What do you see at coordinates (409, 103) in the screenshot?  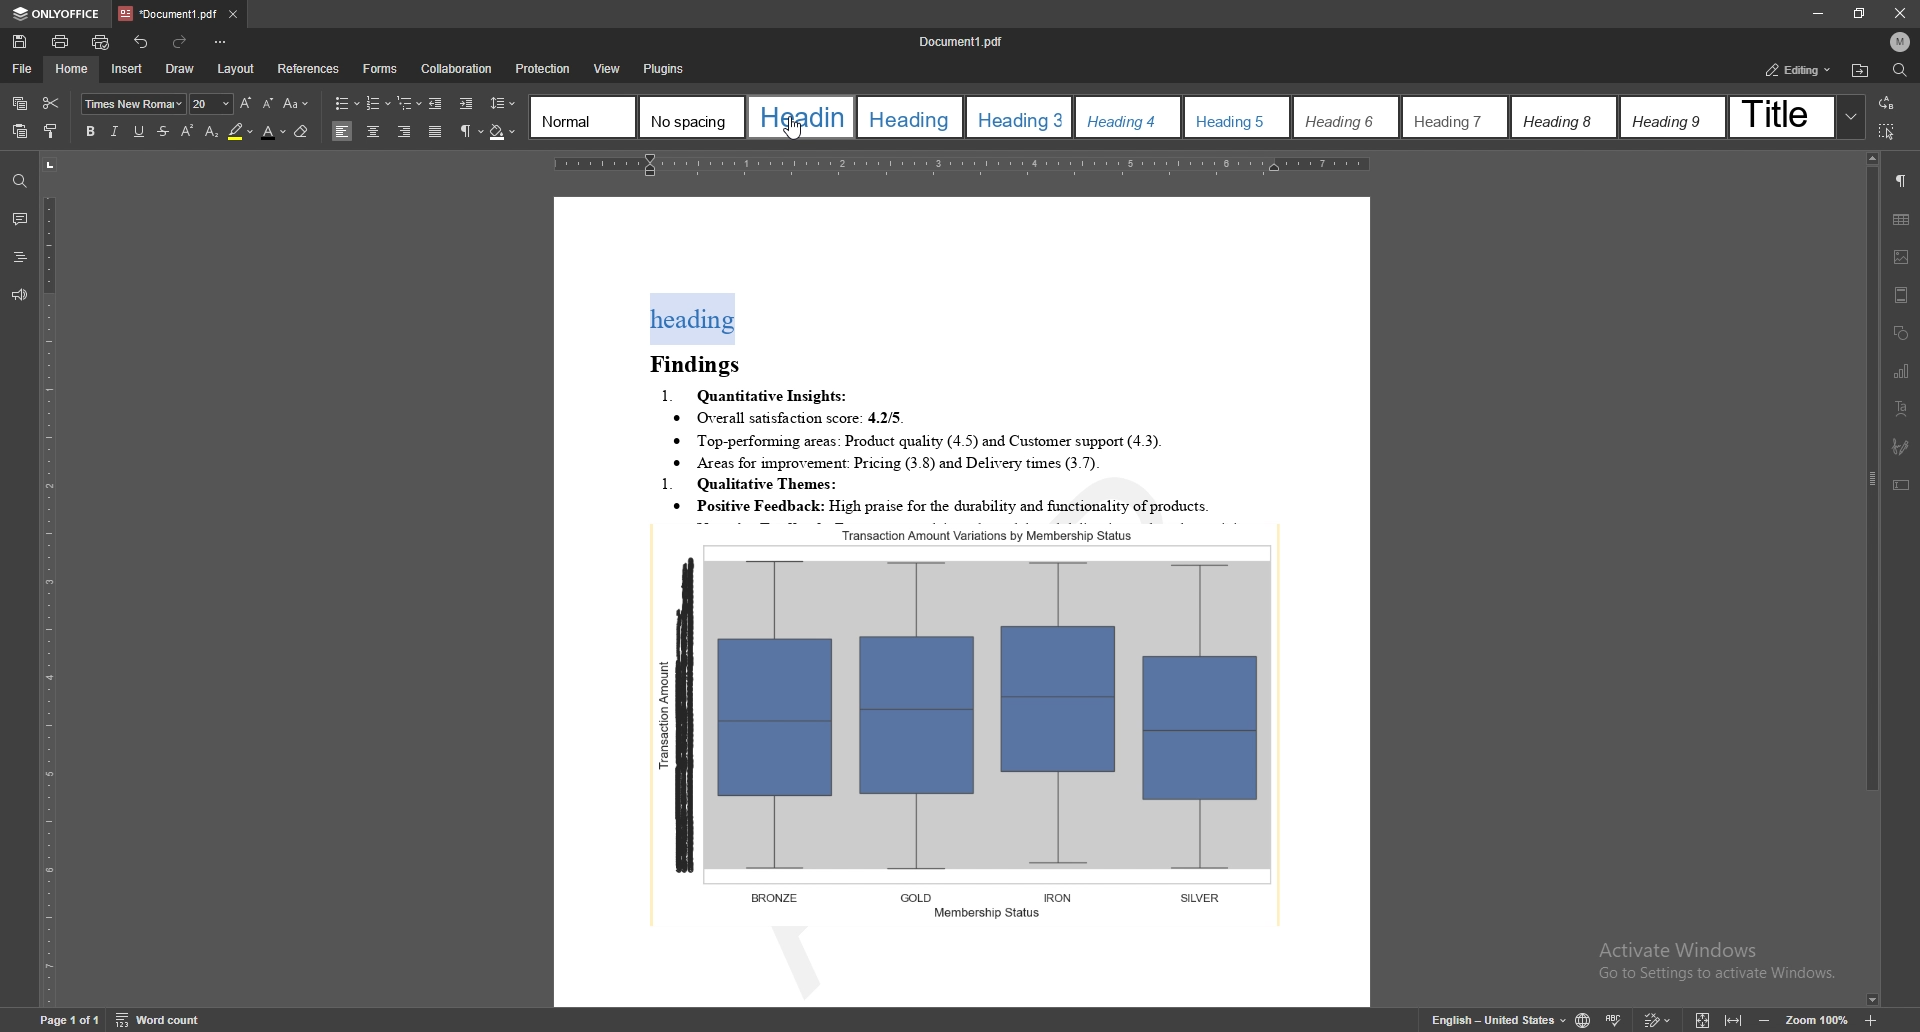 I see `multilevel list` at bounding box center [409, 103].